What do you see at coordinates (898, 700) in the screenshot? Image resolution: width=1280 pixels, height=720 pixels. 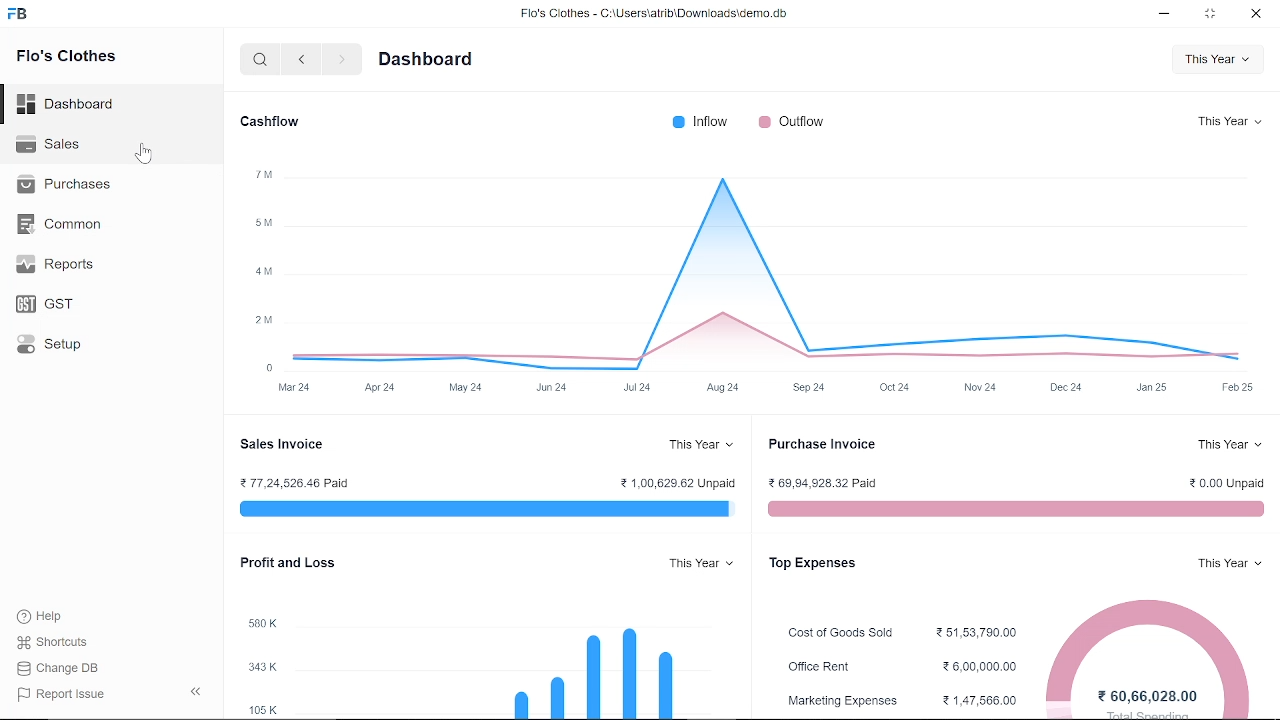 I see `‘Marketing Expenses 1,47,566.00` at bounding box center [898, 700].